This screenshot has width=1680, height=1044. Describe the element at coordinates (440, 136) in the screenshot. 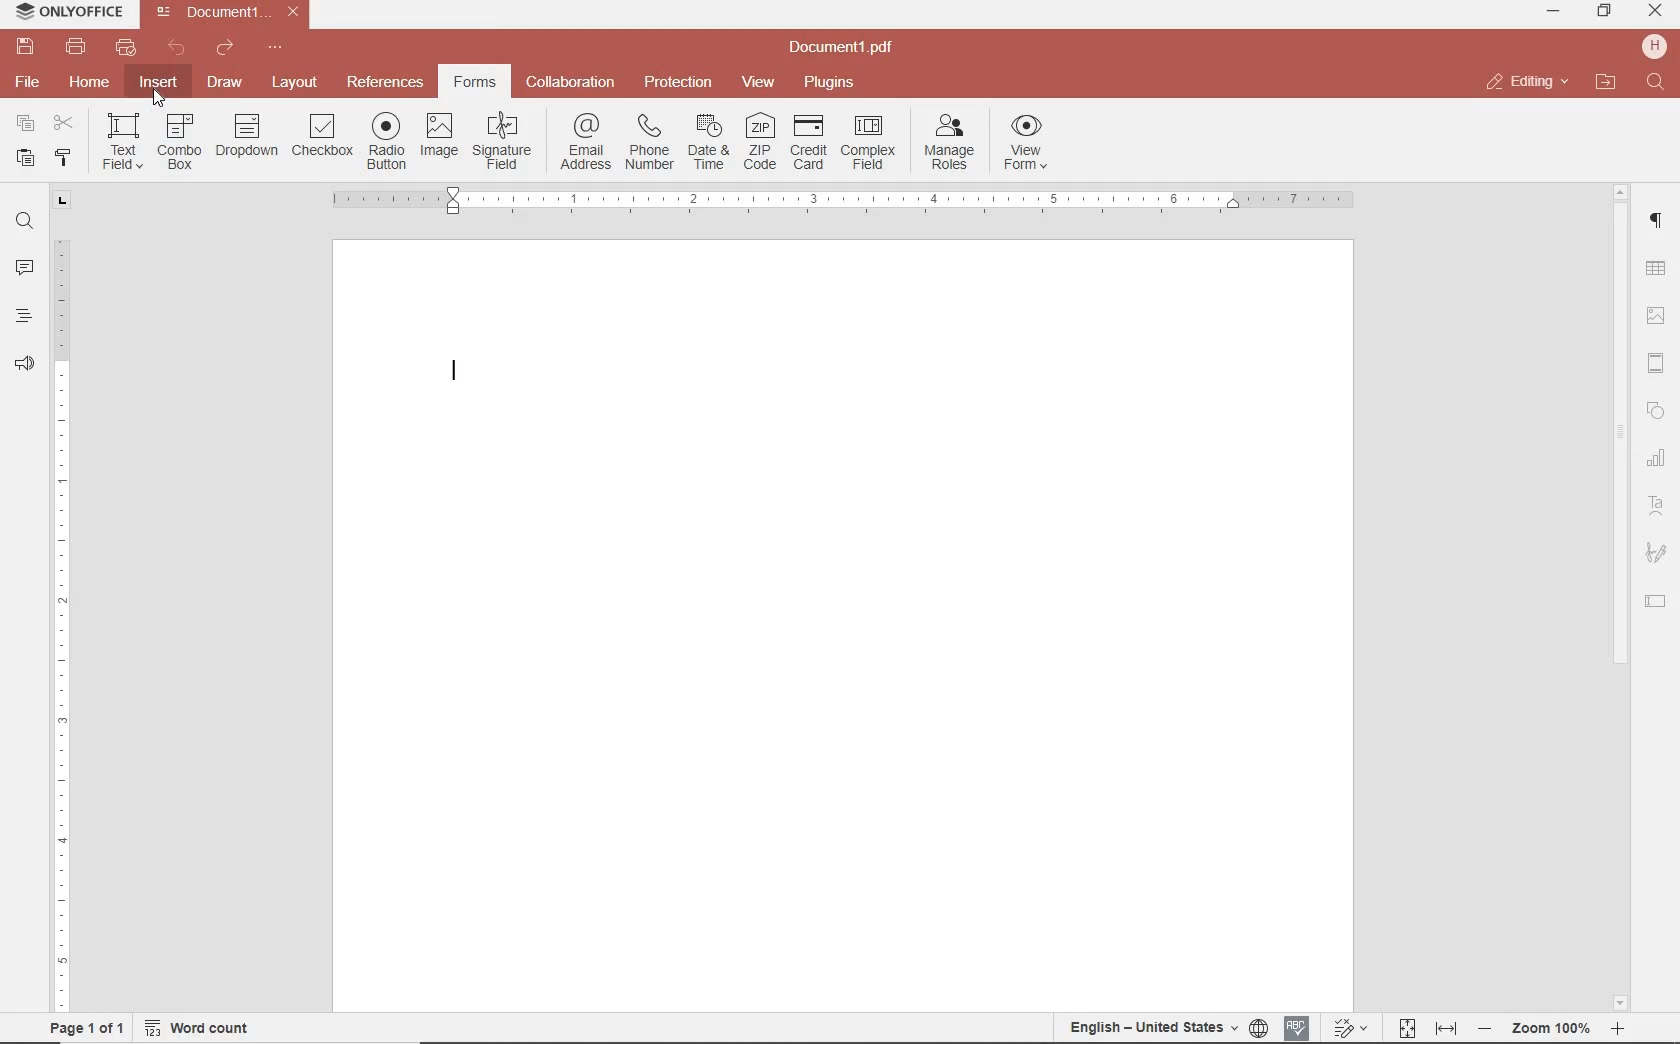

I see `insert image` at that location.